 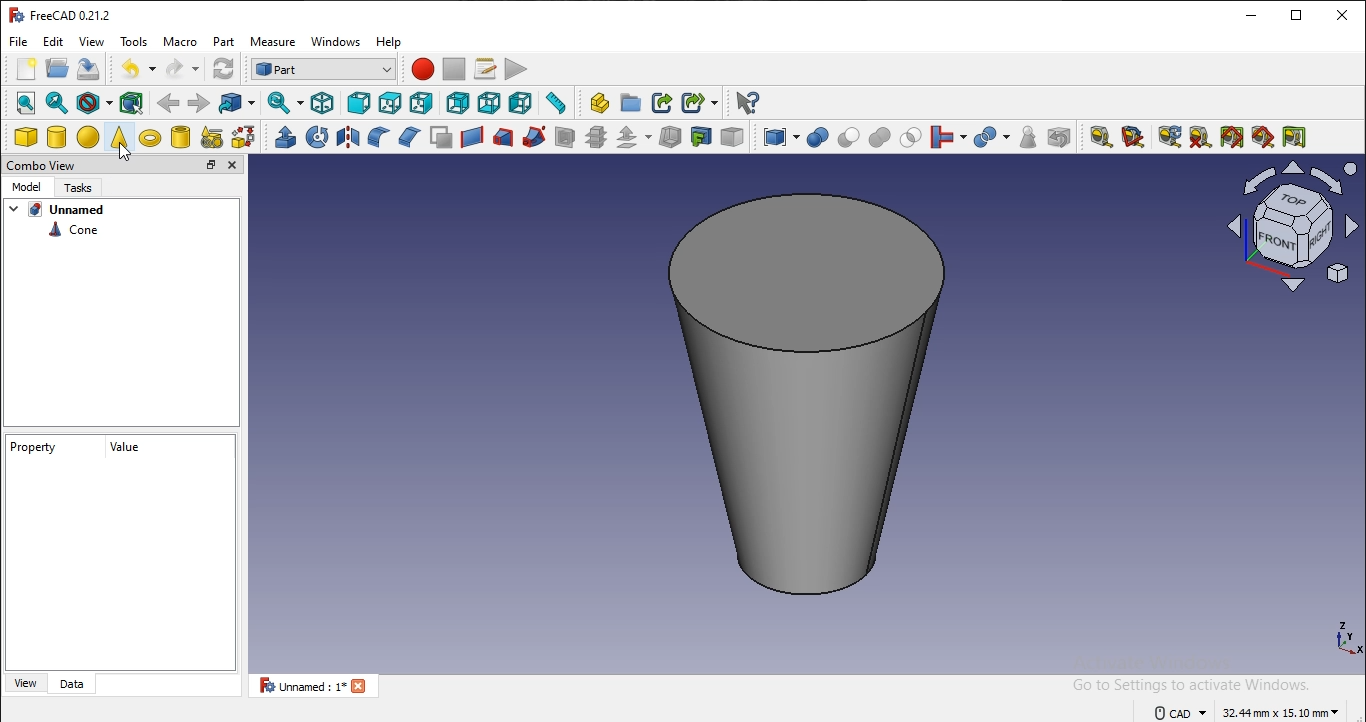 I want to click on stop macro recording, so click(x=454, y=67).